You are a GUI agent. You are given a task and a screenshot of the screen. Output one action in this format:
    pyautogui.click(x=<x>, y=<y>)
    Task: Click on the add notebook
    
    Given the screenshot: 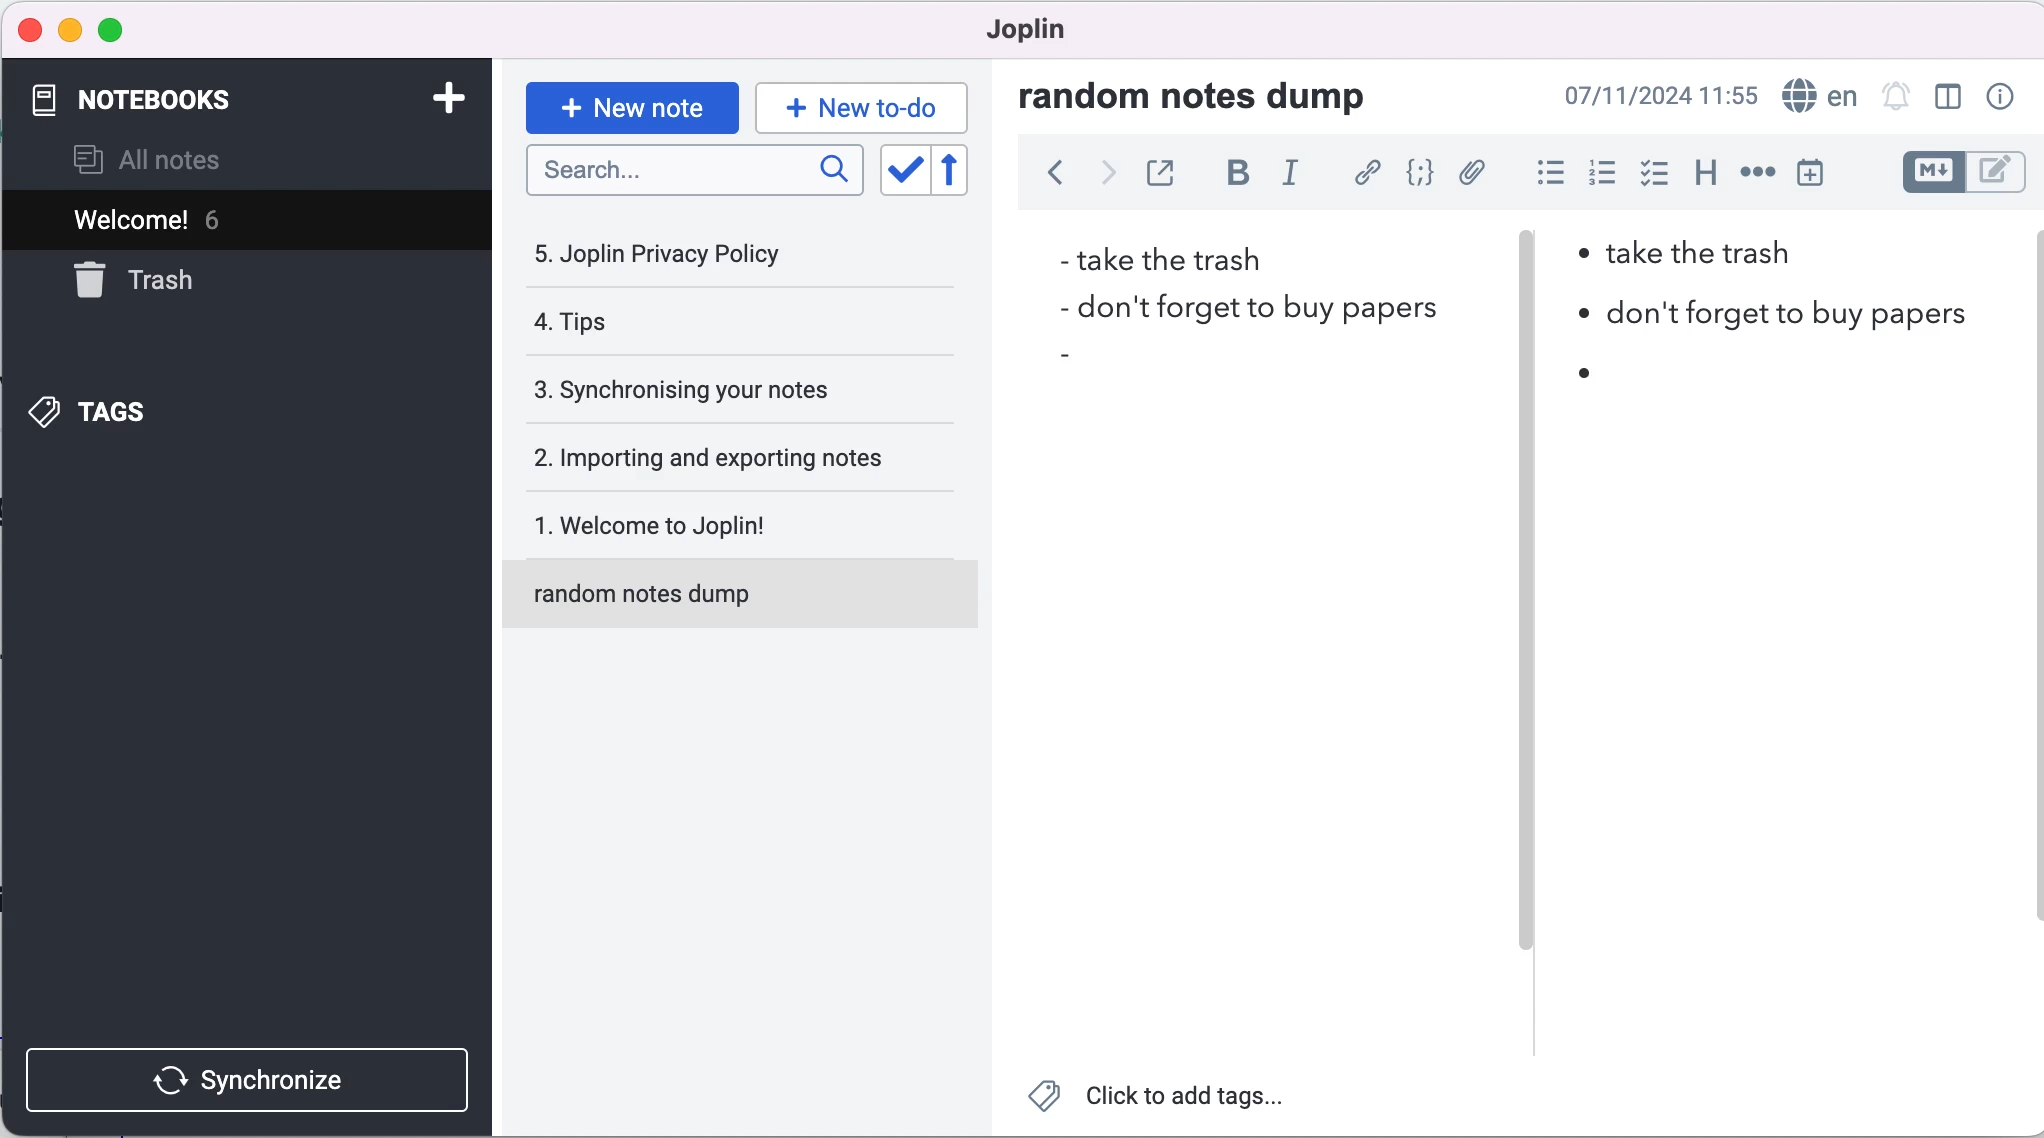 What is the action you would take?
    pyautogui.click(x=438, y=102)
    